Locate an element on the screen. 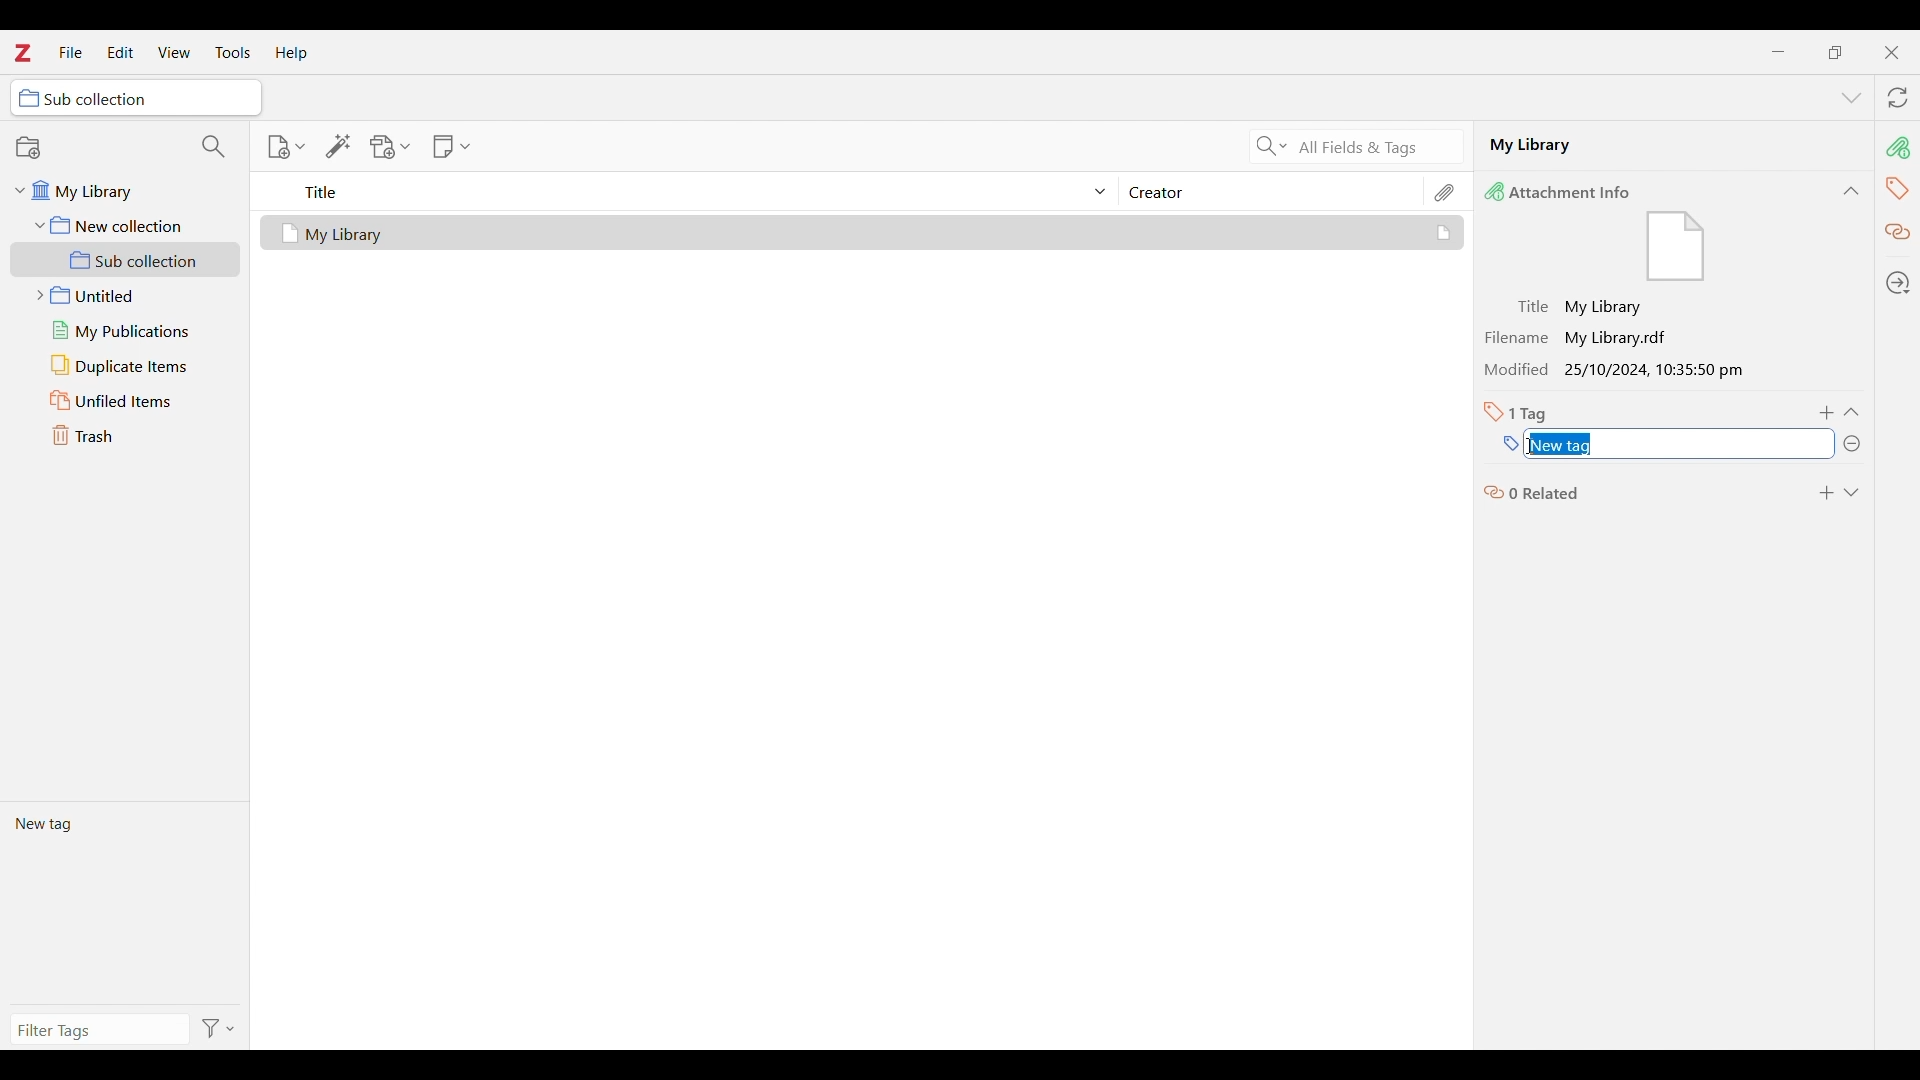 The image size is (1920, 1080). View menu is located at coordinates (175, 52).